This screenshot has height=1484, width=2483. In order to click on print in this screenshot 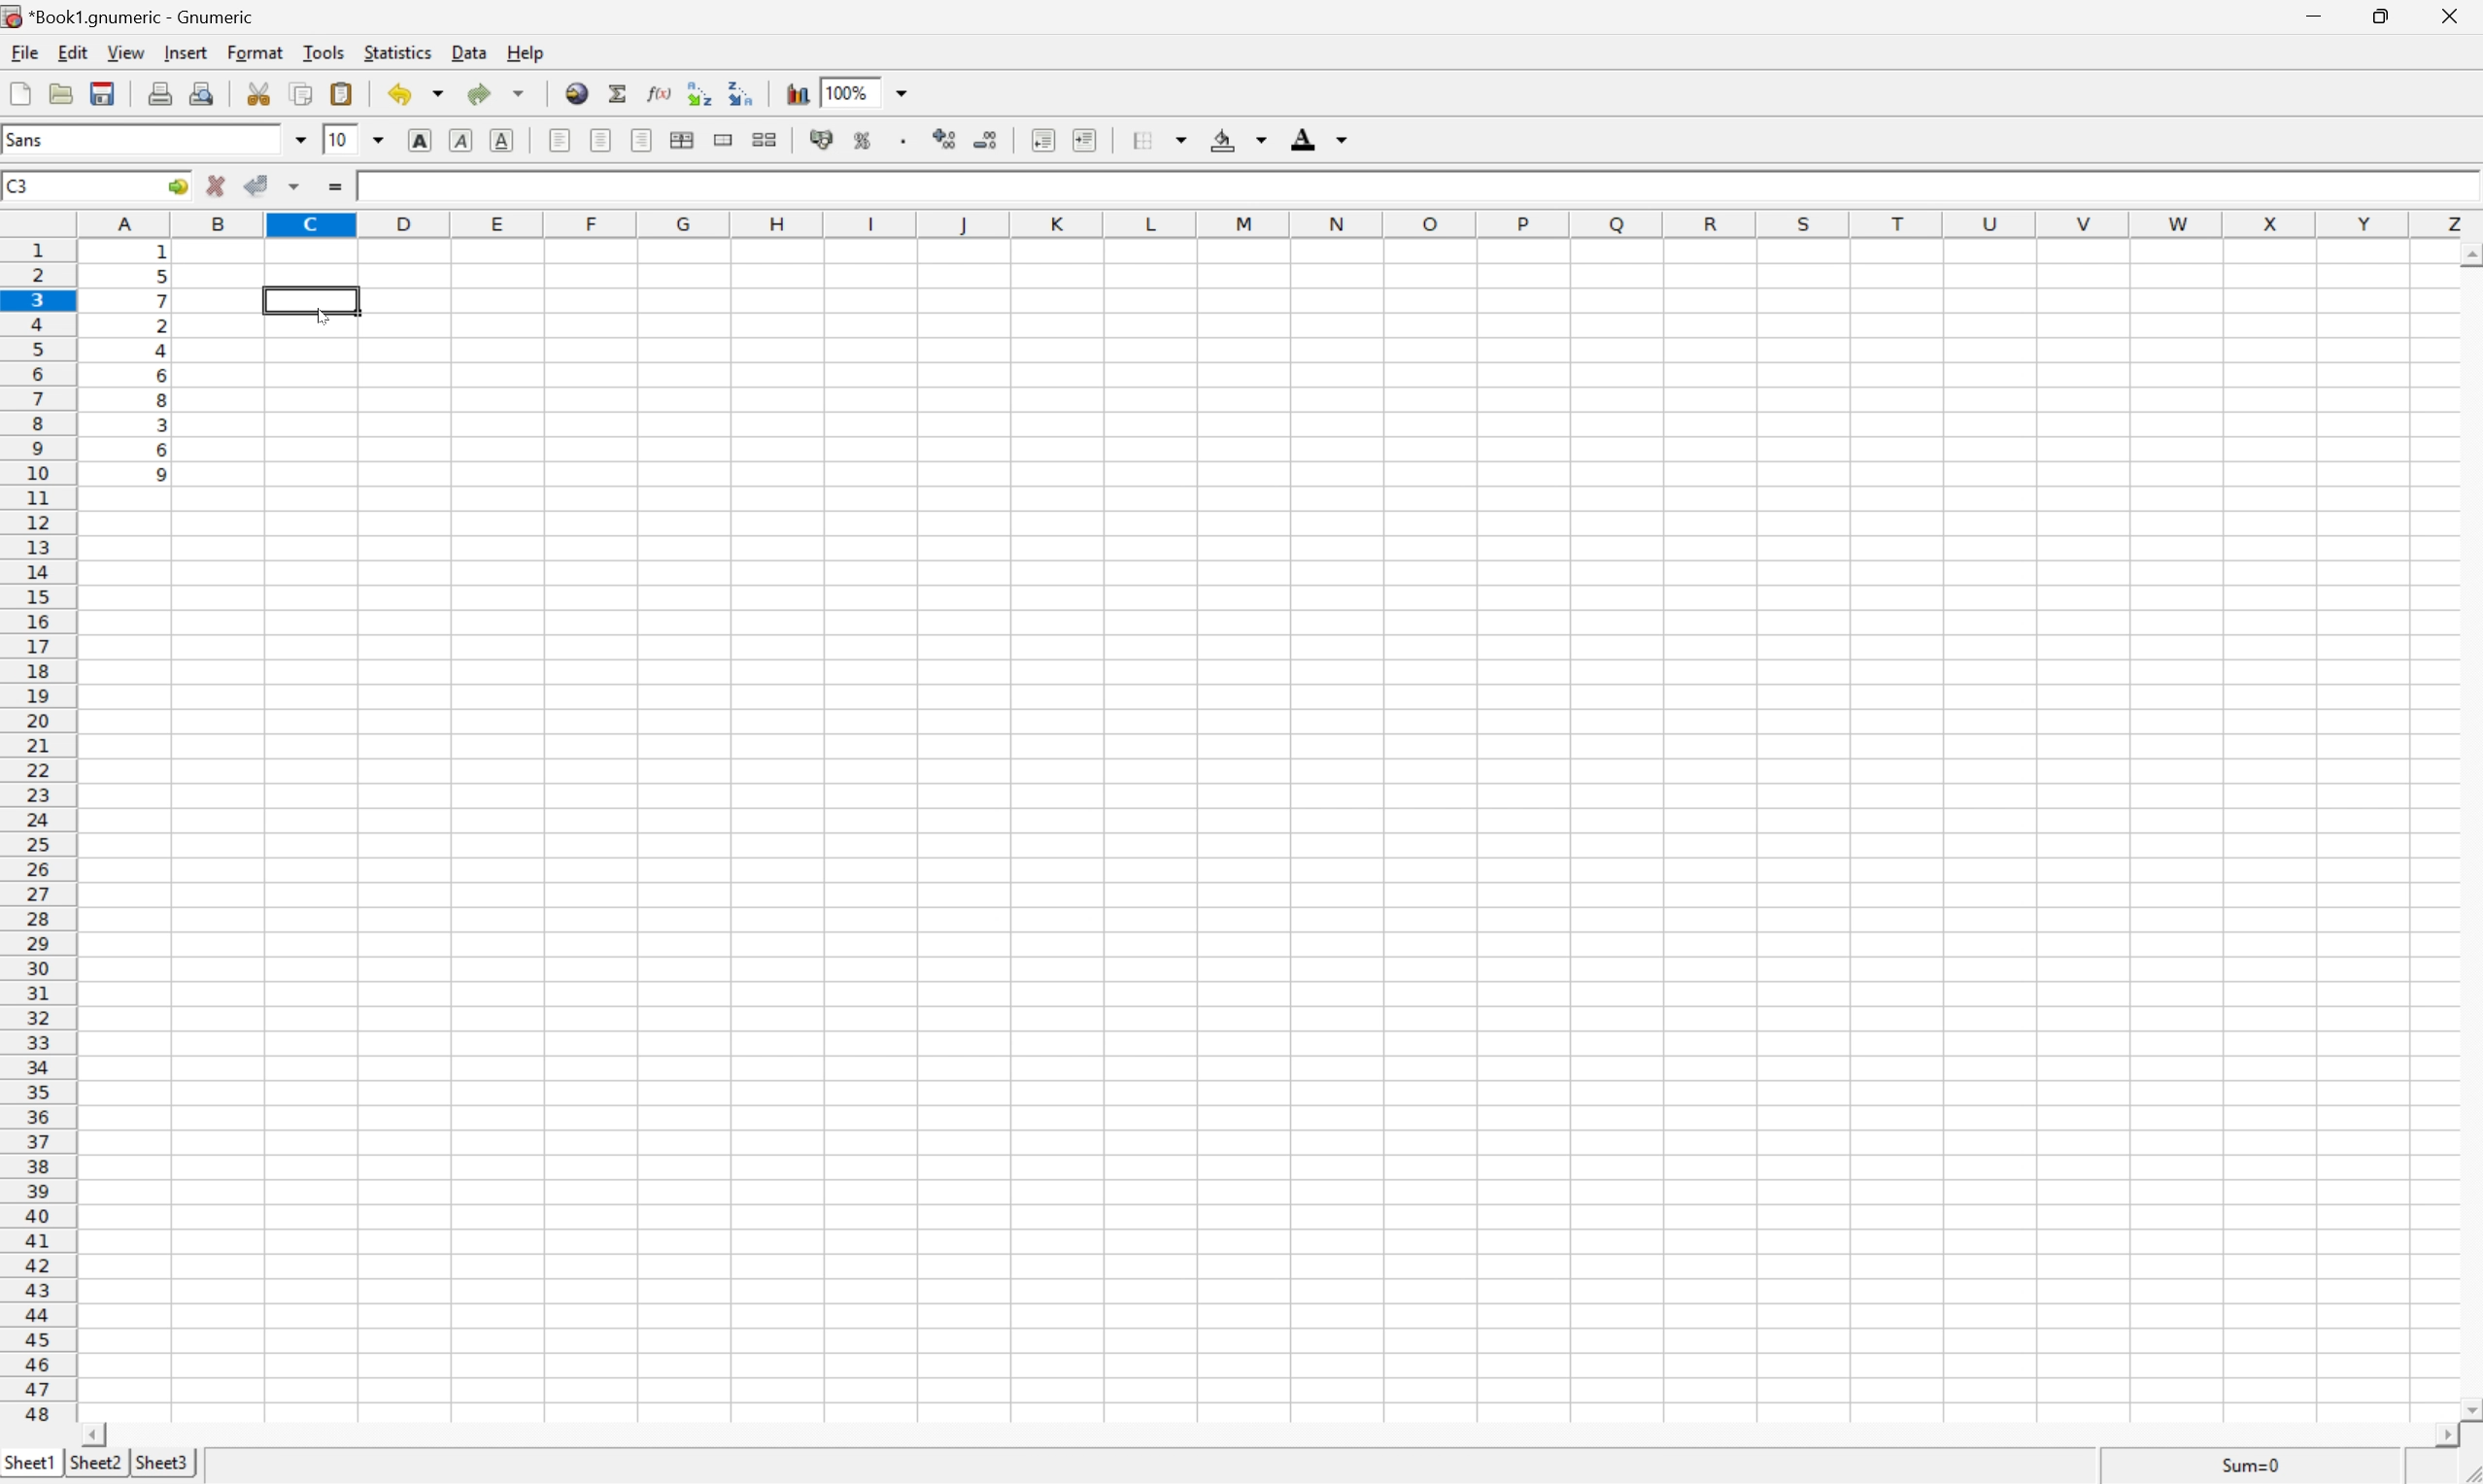, I will do `click(160, 93)`.